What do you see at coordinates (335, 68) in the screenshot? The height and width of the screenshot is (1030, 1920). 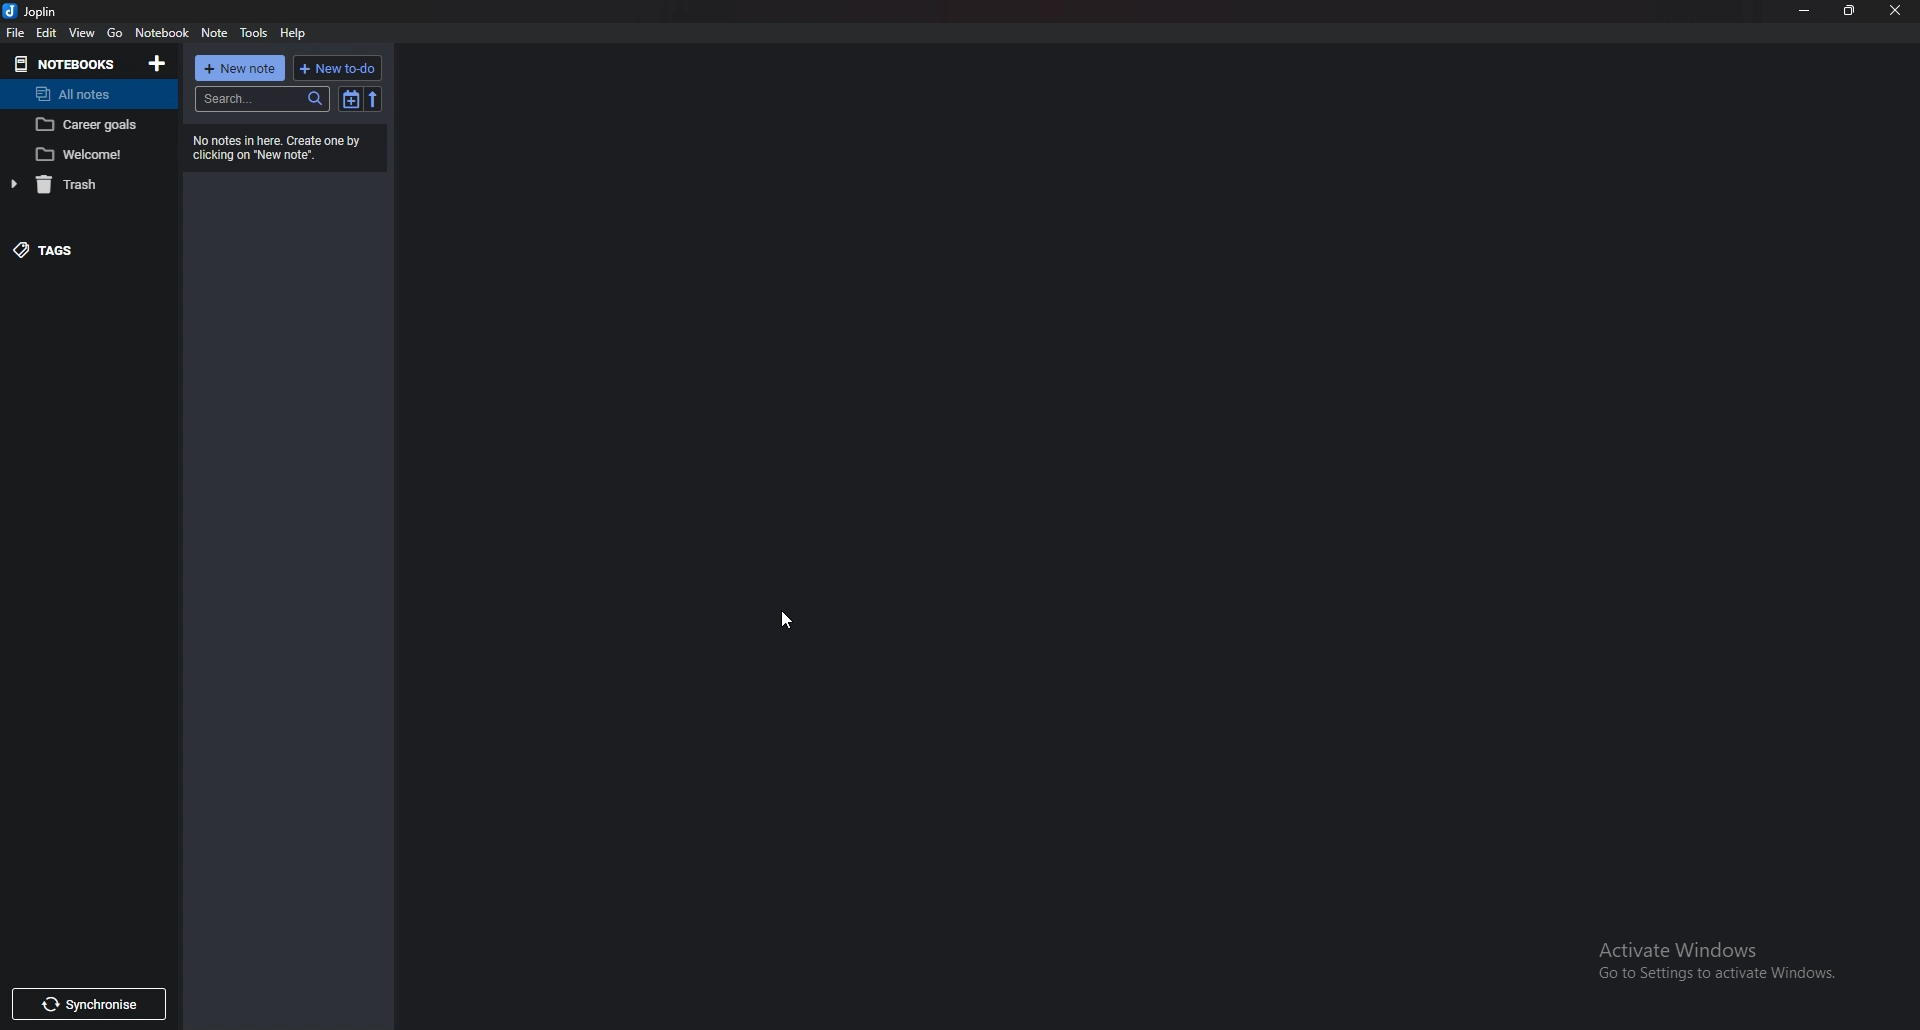 I see `new todo` at bounding box center [335, 68].